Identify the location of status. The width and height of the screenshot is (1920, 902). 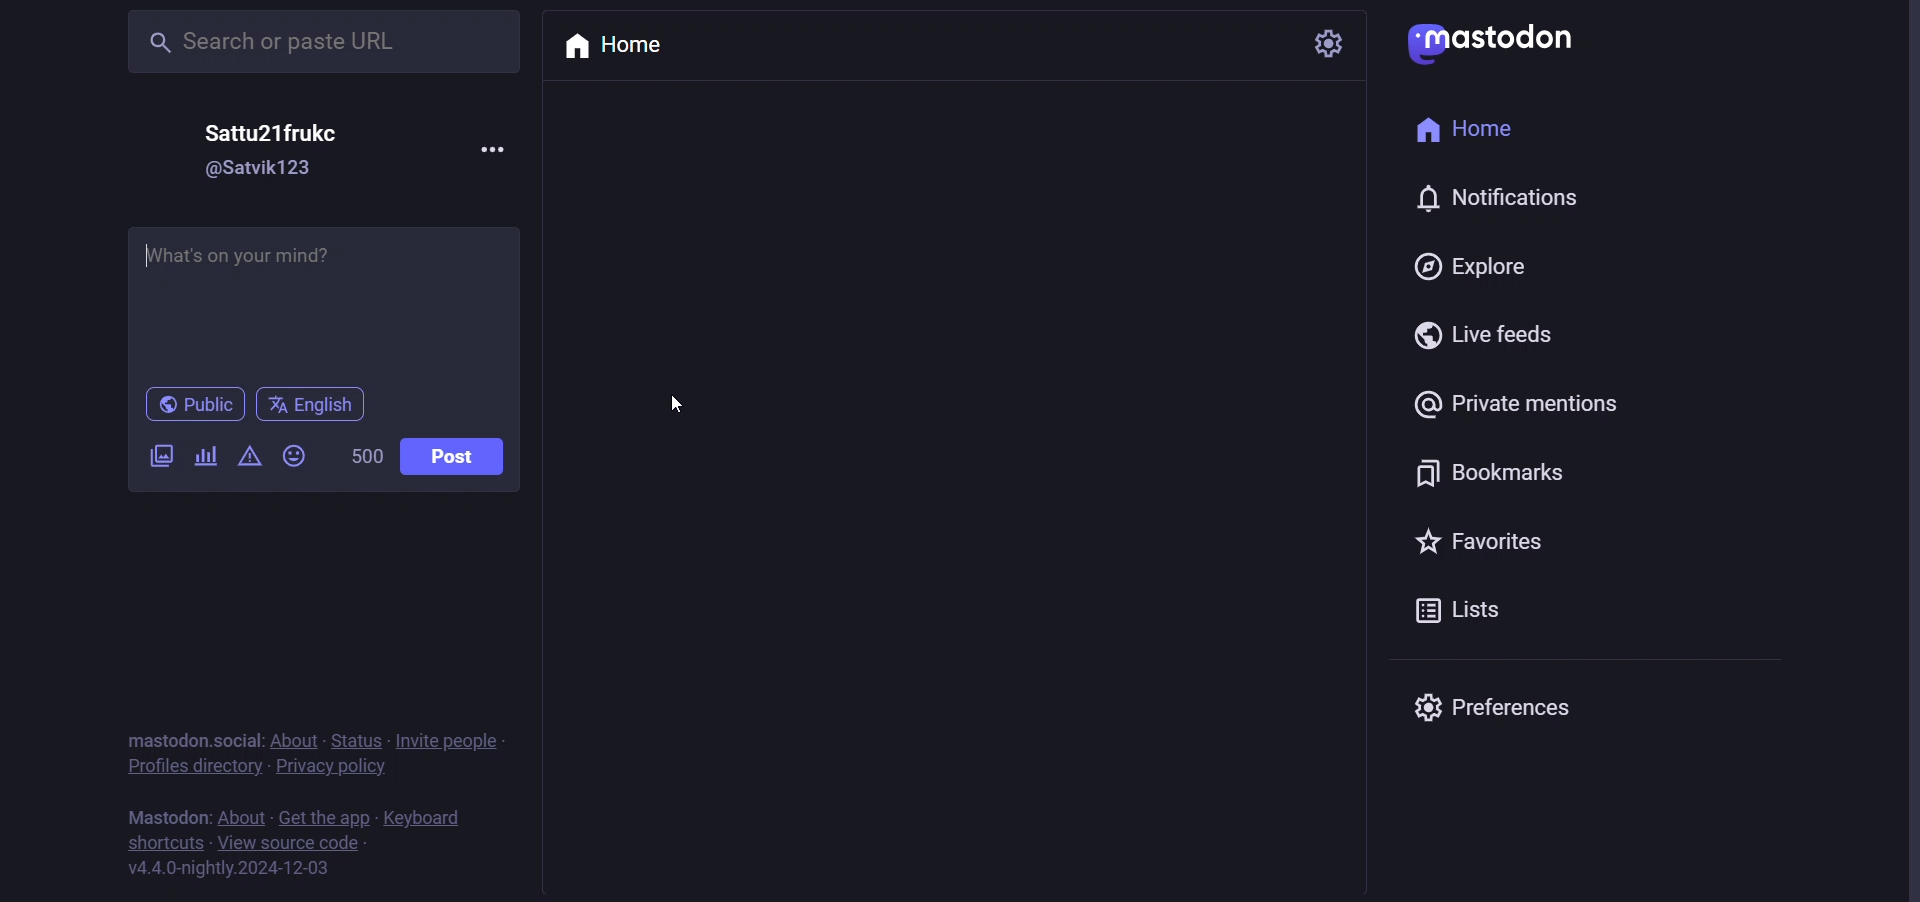
(355, 738).